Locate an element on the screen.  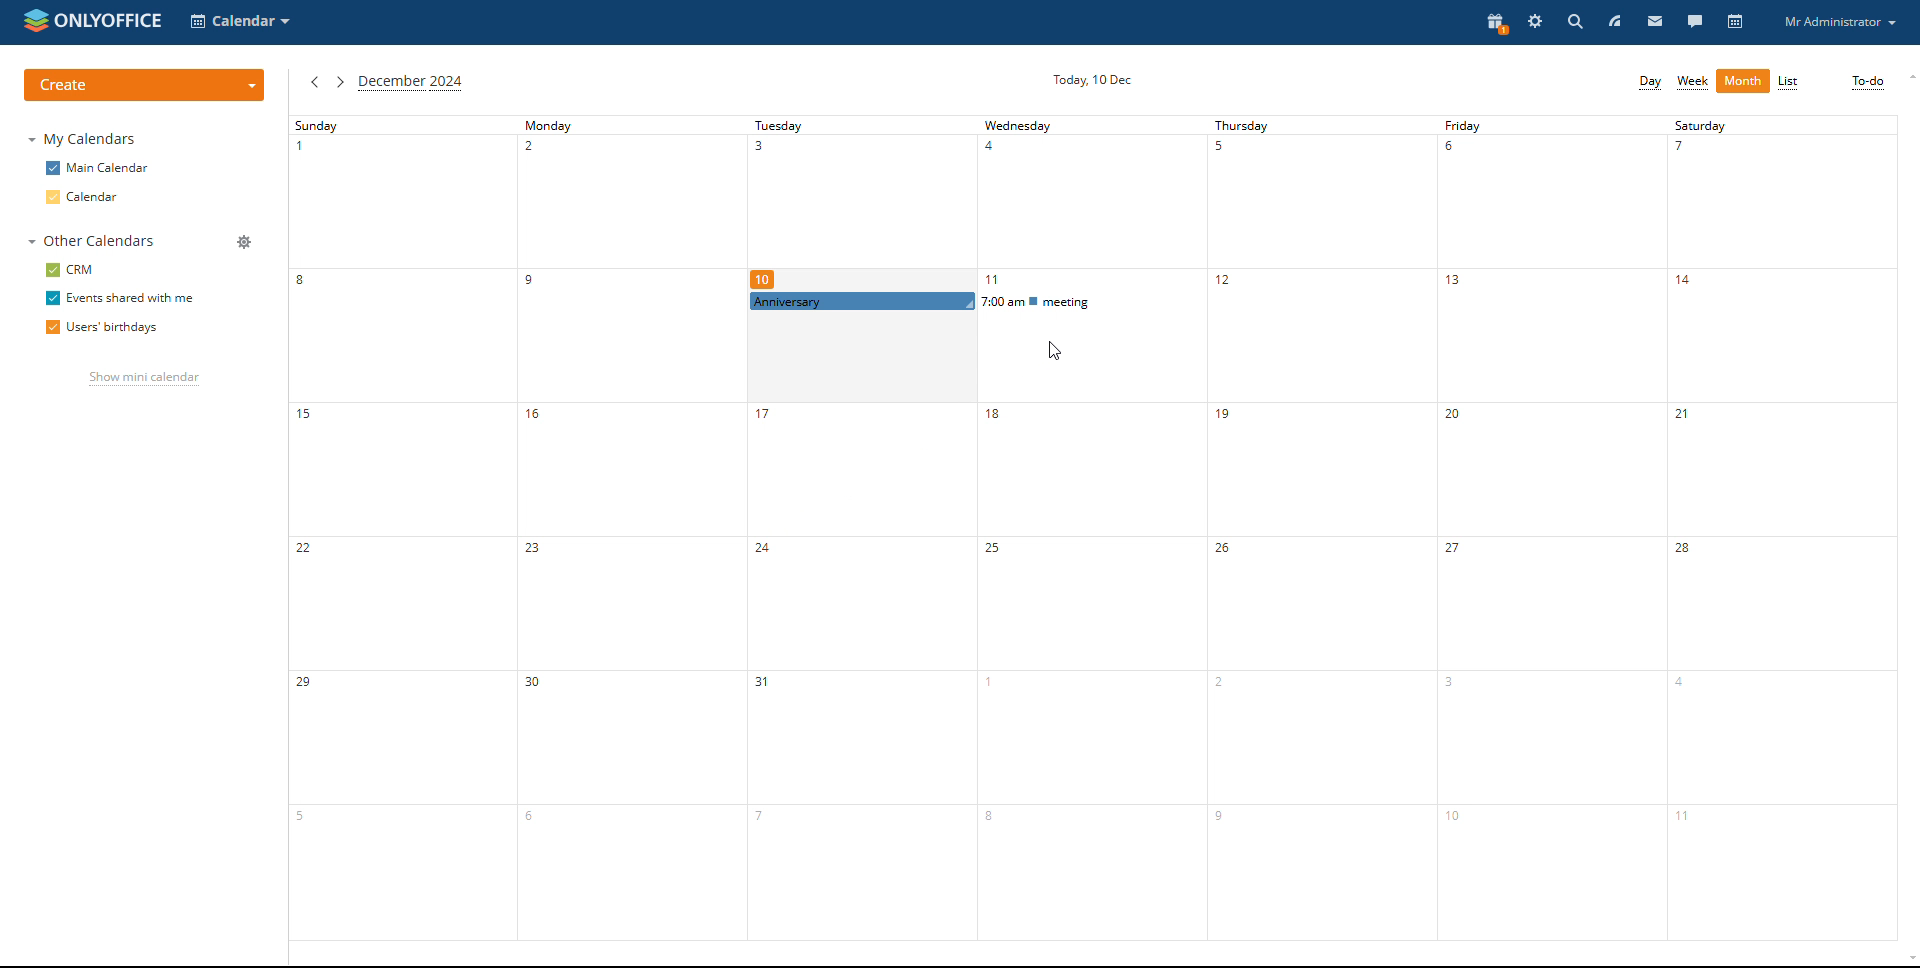
friday is located at coordinates (1552, 528).